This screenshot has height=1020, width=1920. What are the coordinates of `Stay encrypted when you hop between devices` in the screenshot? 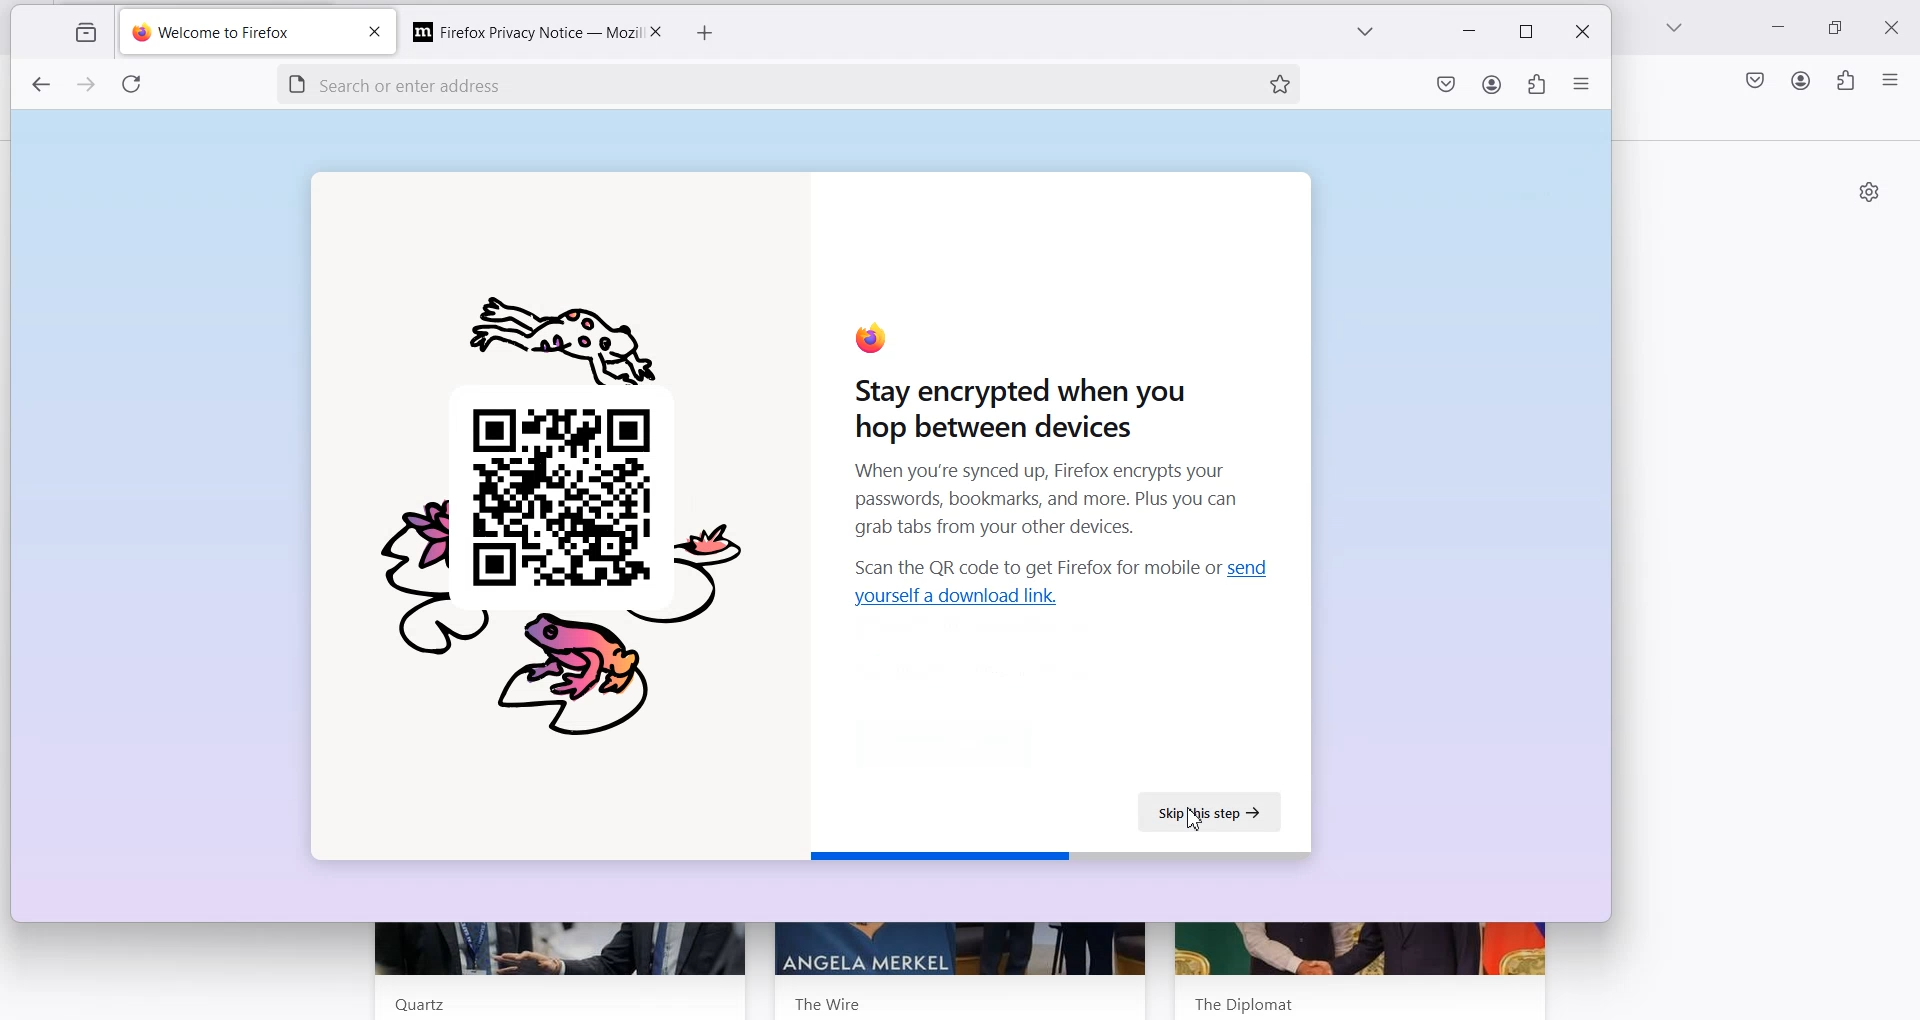 It's located at (1007, 409).